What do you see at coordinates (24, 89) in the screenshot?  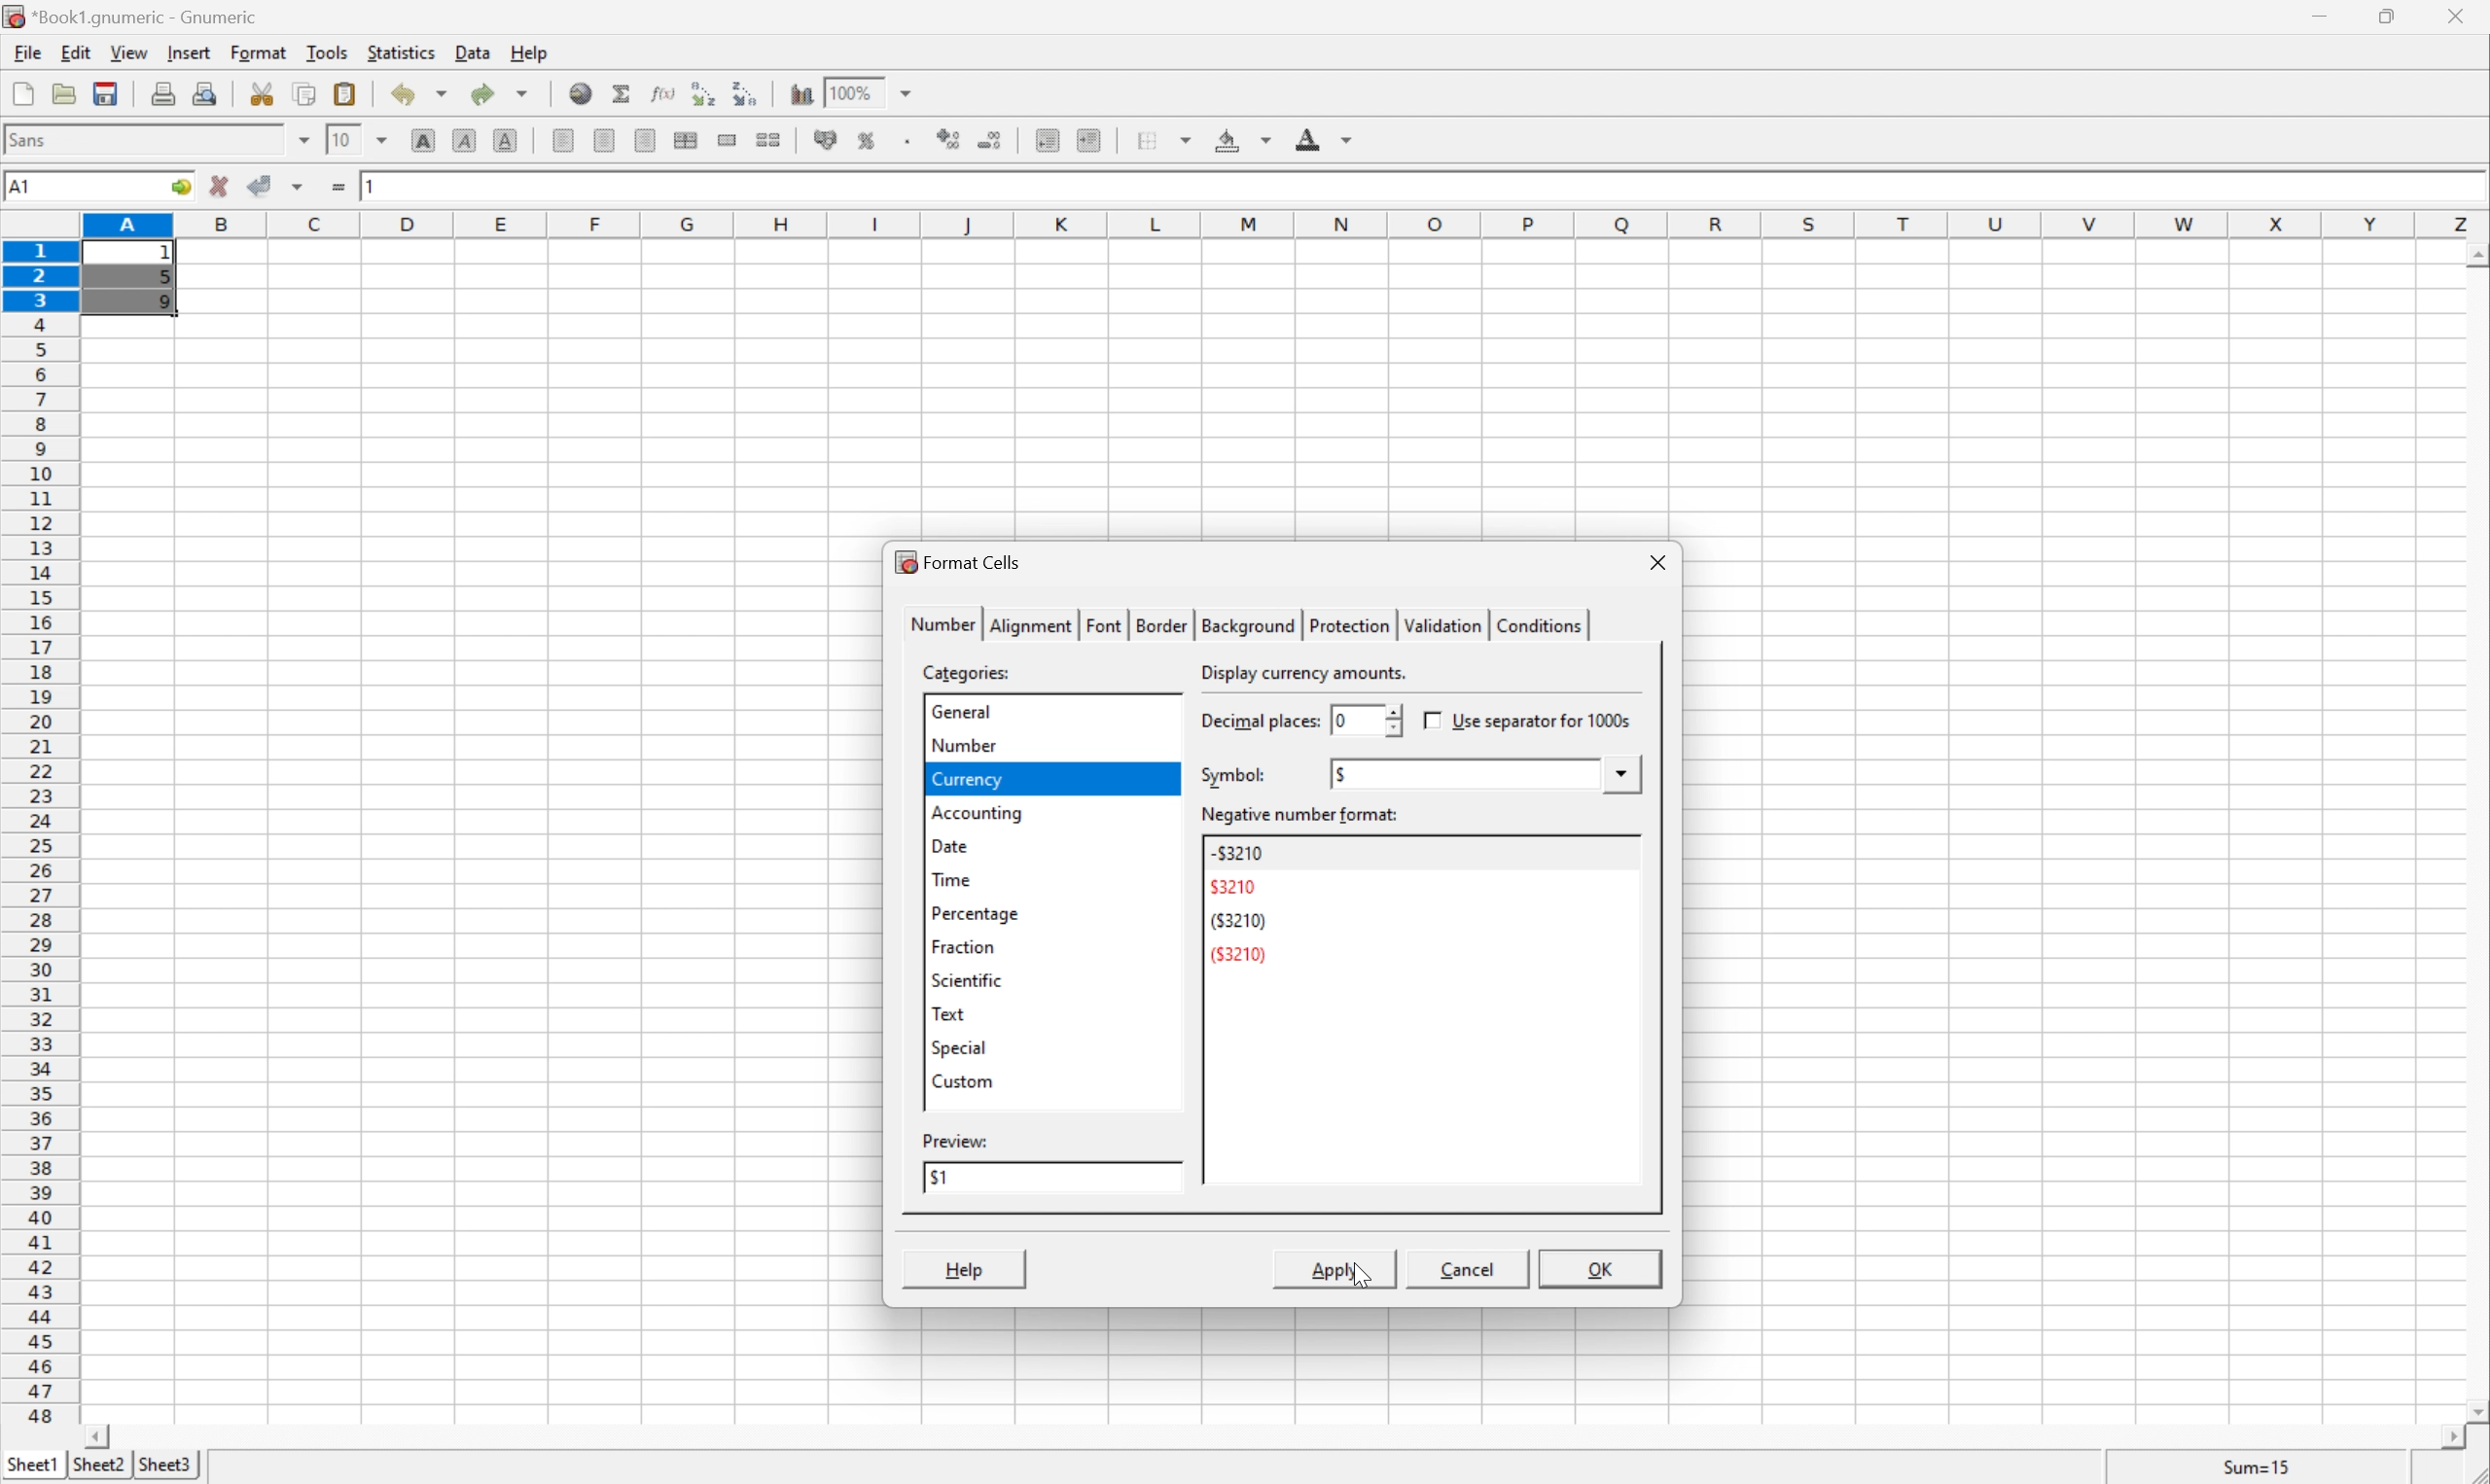 I see `new` at bounding box center [24, 89].